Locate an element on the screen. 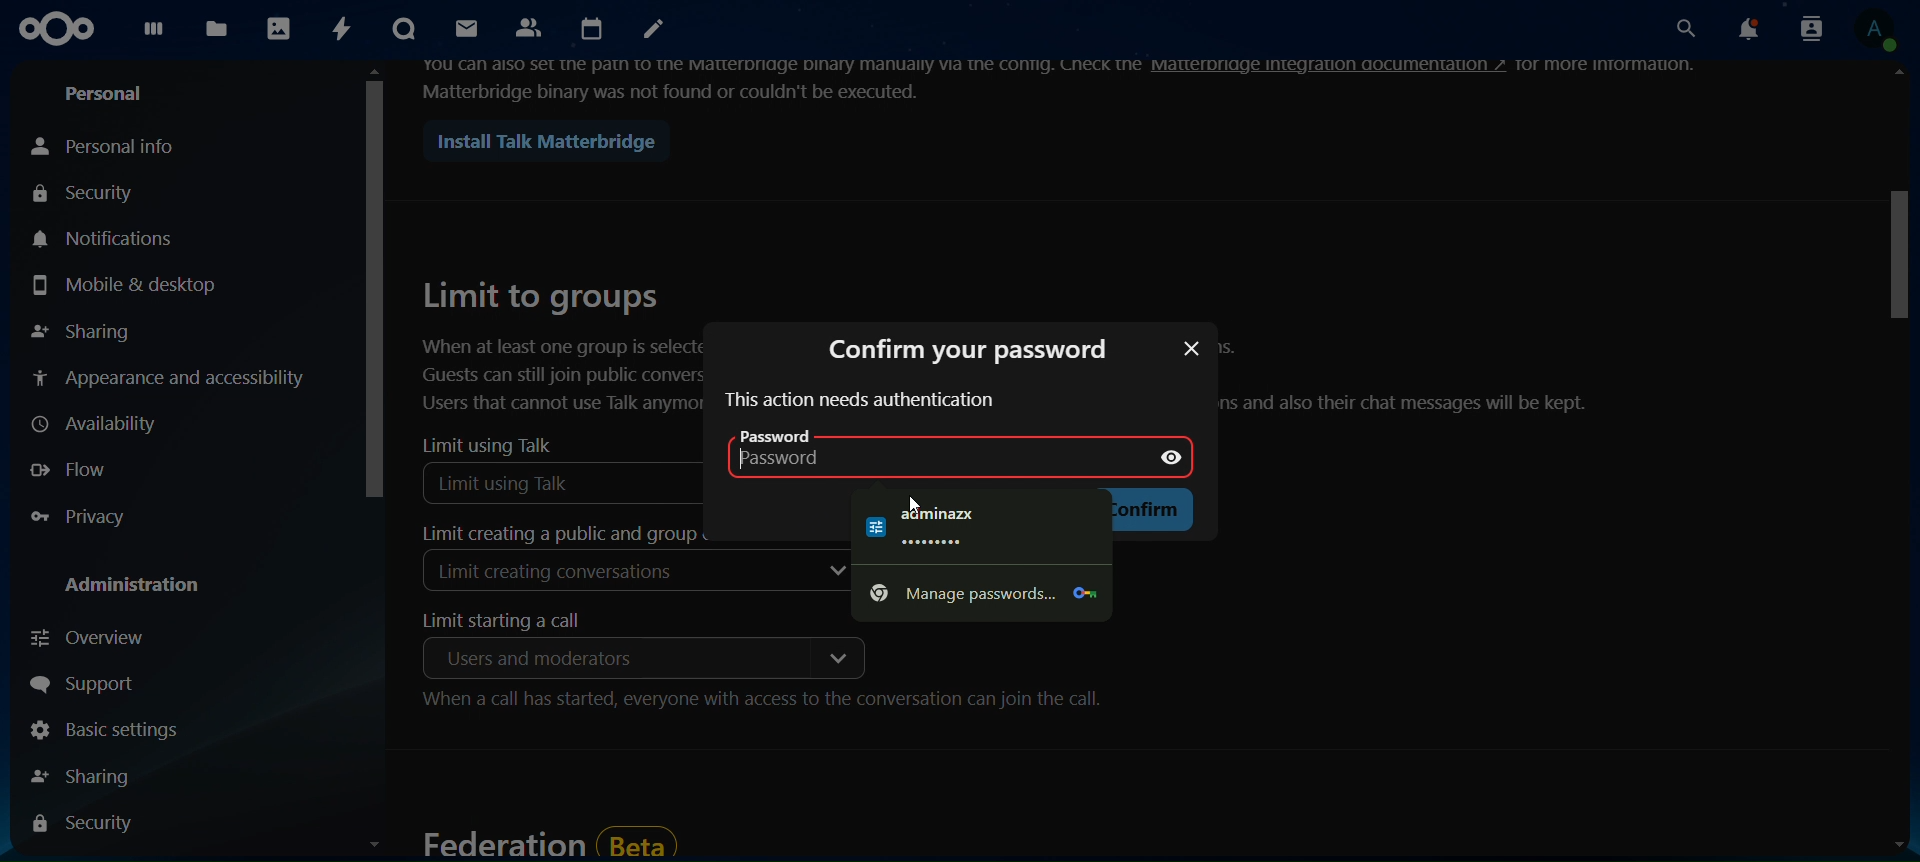 The image size is (1920, 862). view profile is located at coordinates (1874, 29).